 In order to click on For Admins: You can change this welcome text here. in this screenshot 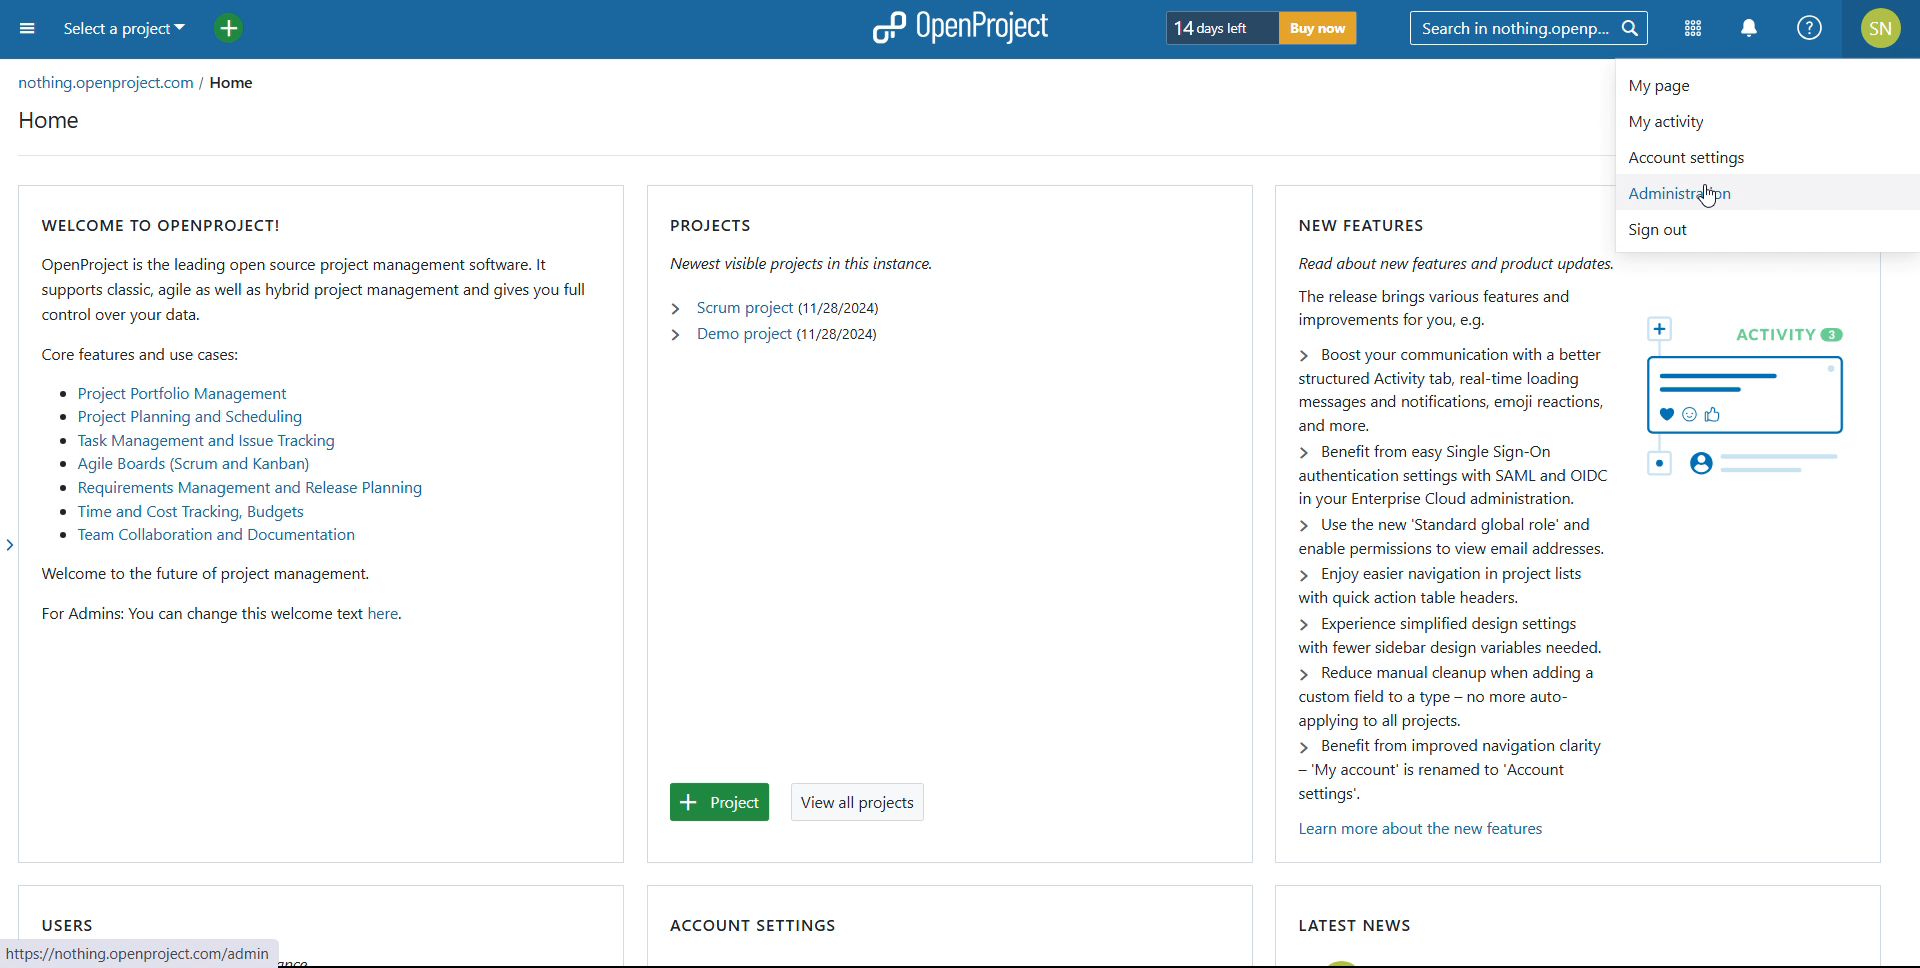, I will do `click(216, 617)`.